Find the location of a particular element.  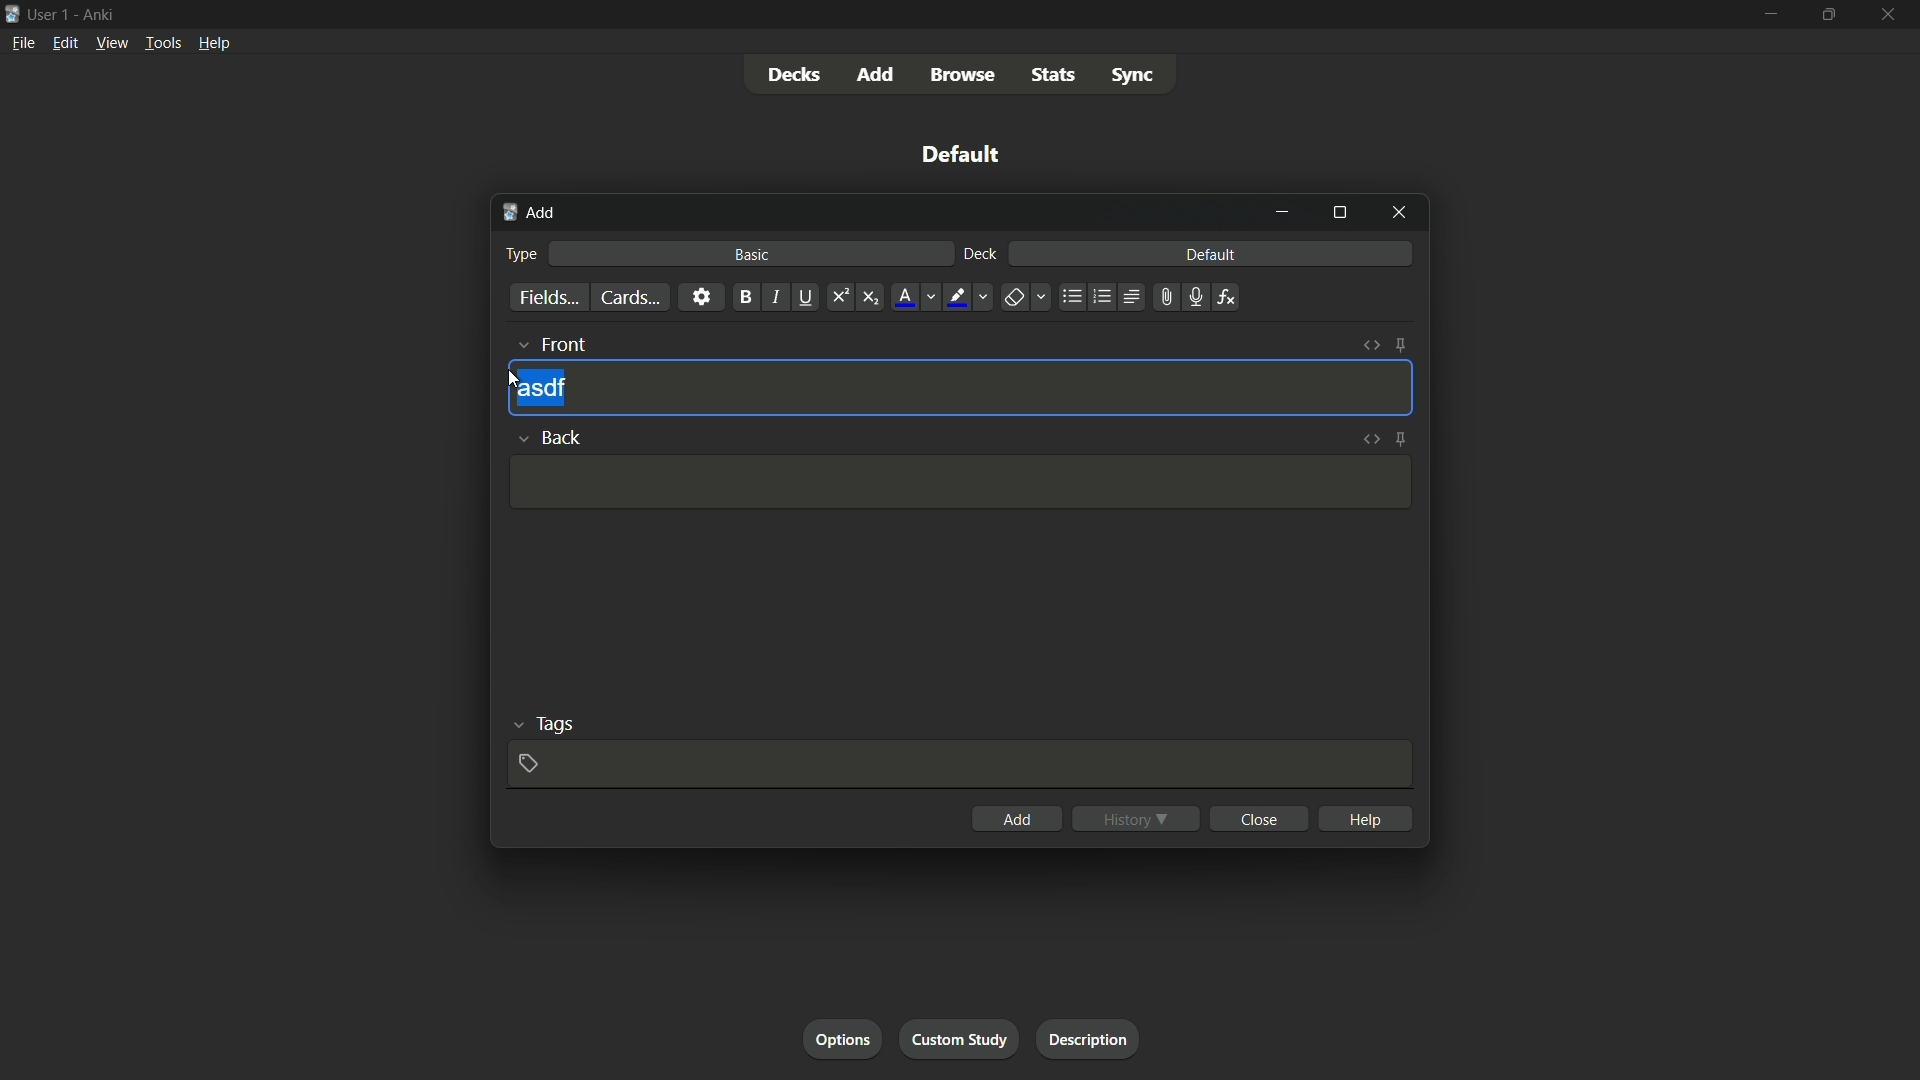

close  is located at coordinates (1399, 214).